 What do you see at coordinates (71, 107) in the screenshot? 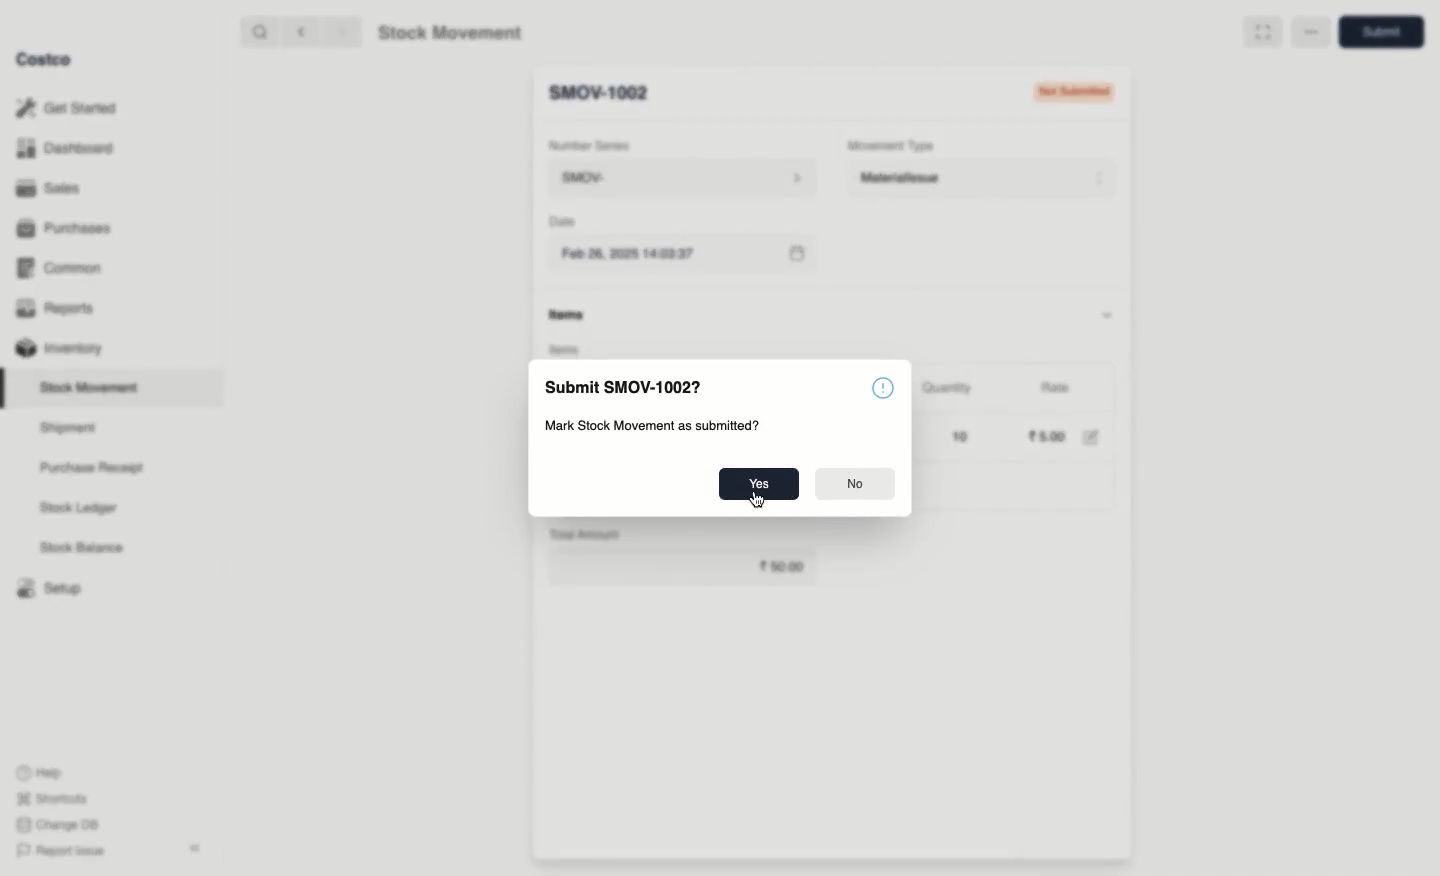
I see `Get Started` at bounding box center [71, 107].